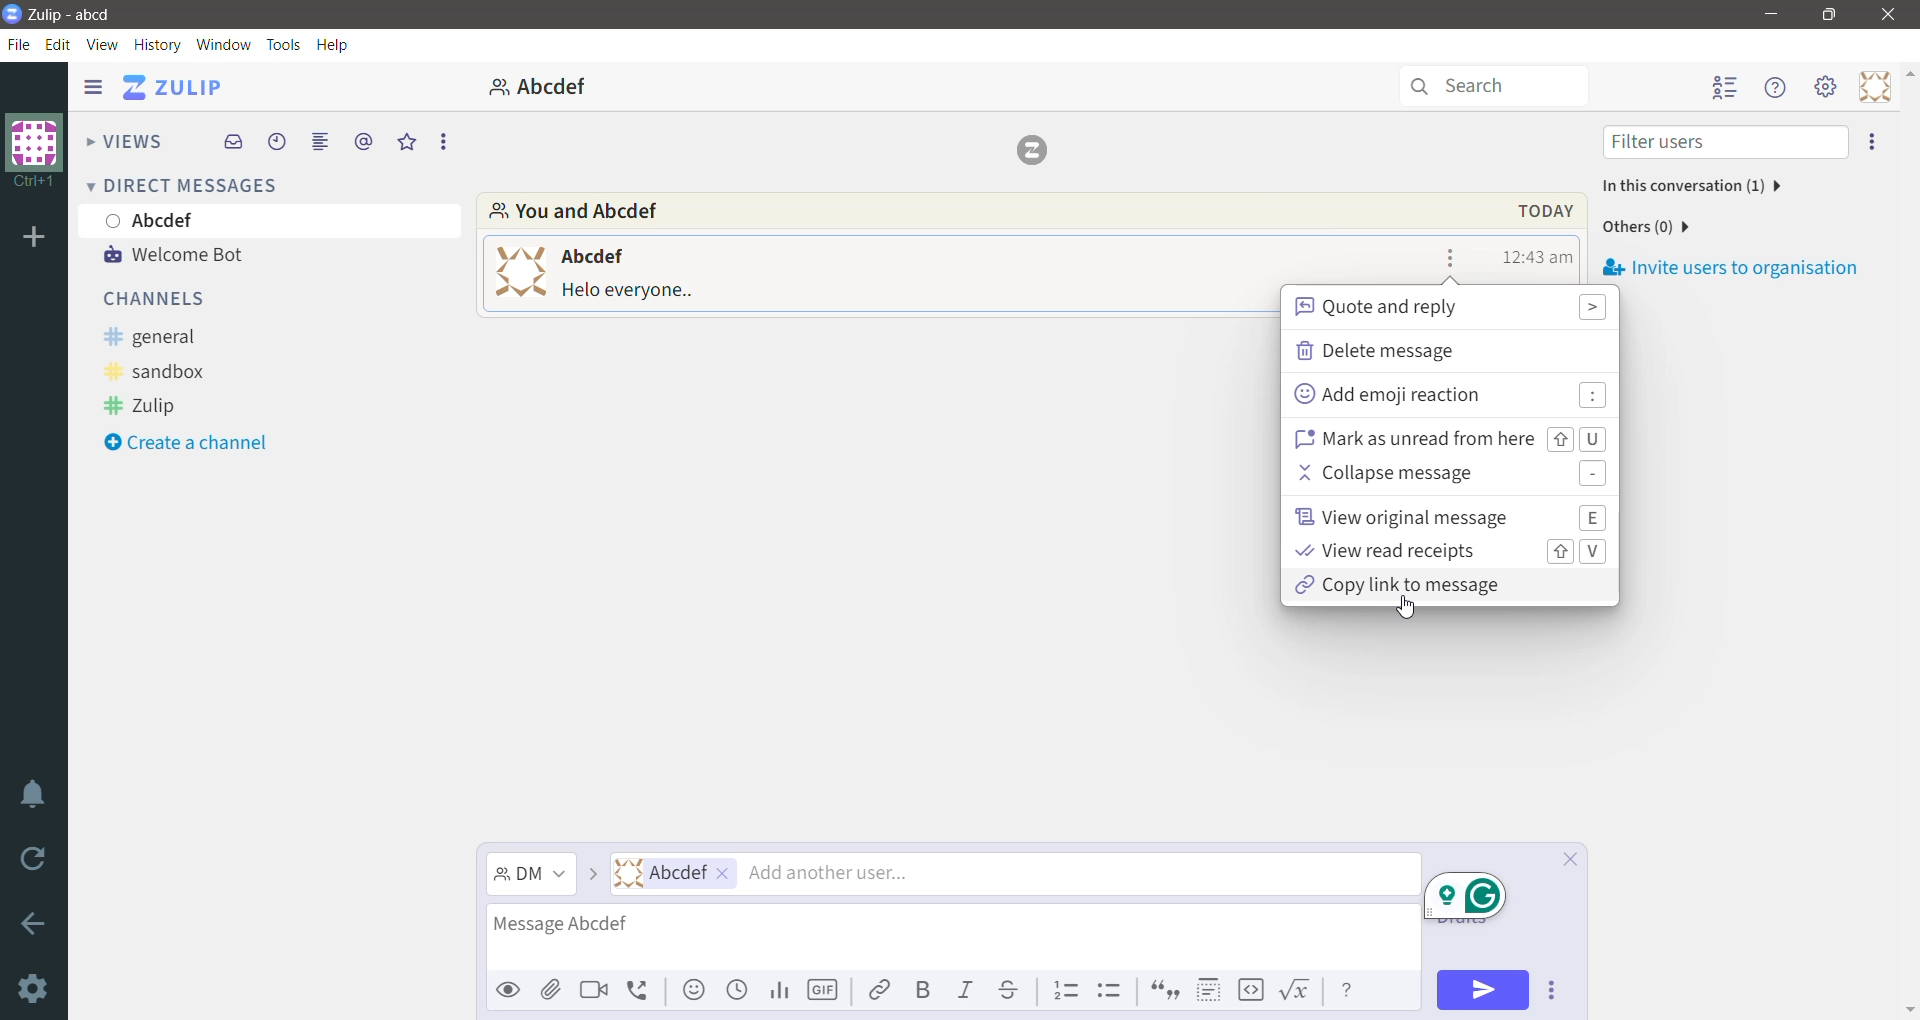 This screenshot has height=1020, width=1920. What do you see at coordinates (508, 992) in the screenshot?
I see `Preview` at bounding box center [508, 992].